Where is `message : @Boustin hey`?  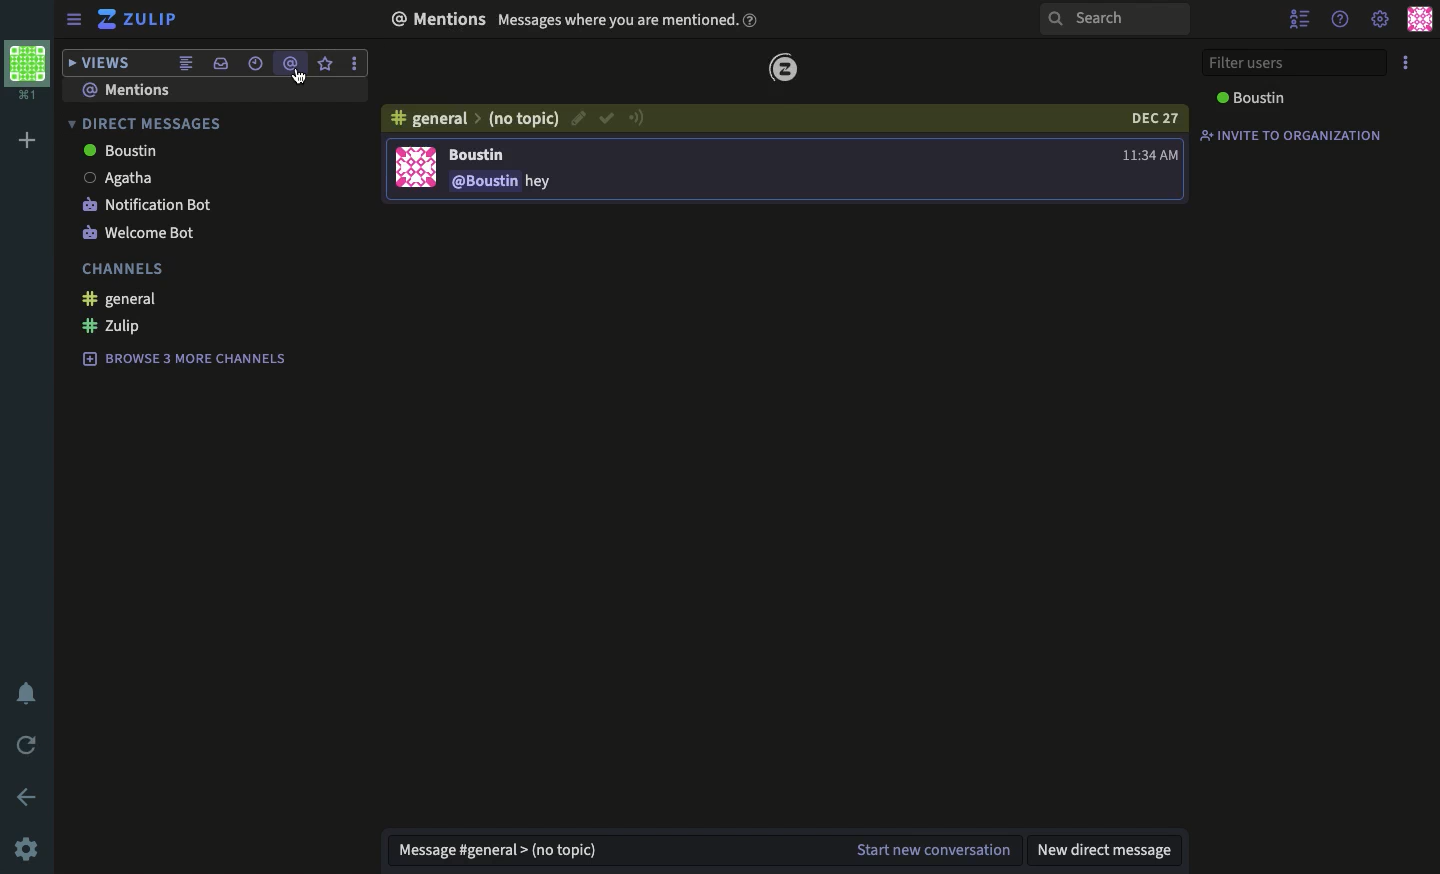 message : @Boustin hey is located at coordinates (502, 184).